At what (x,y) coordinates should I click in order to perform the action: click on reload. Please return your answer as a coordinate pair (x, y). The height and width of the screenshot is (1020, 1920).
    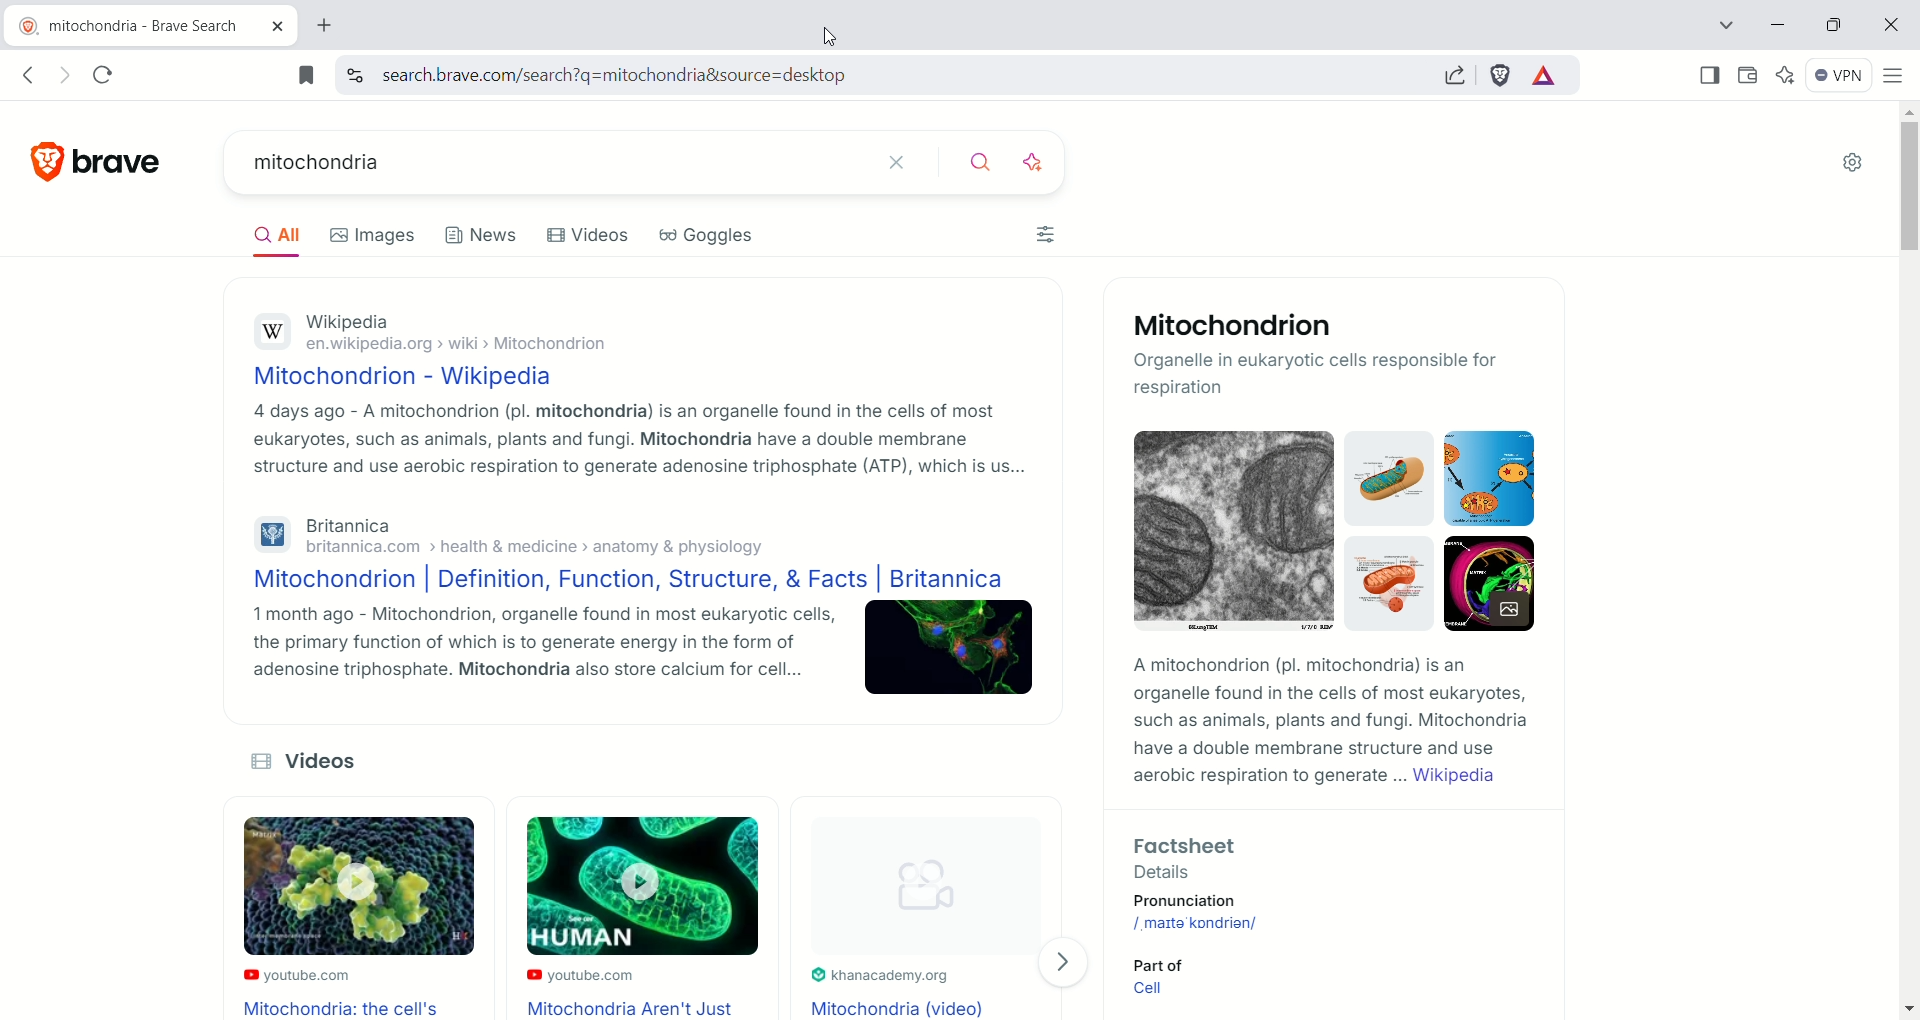
    Looking at the image, I should click on (105, 73).